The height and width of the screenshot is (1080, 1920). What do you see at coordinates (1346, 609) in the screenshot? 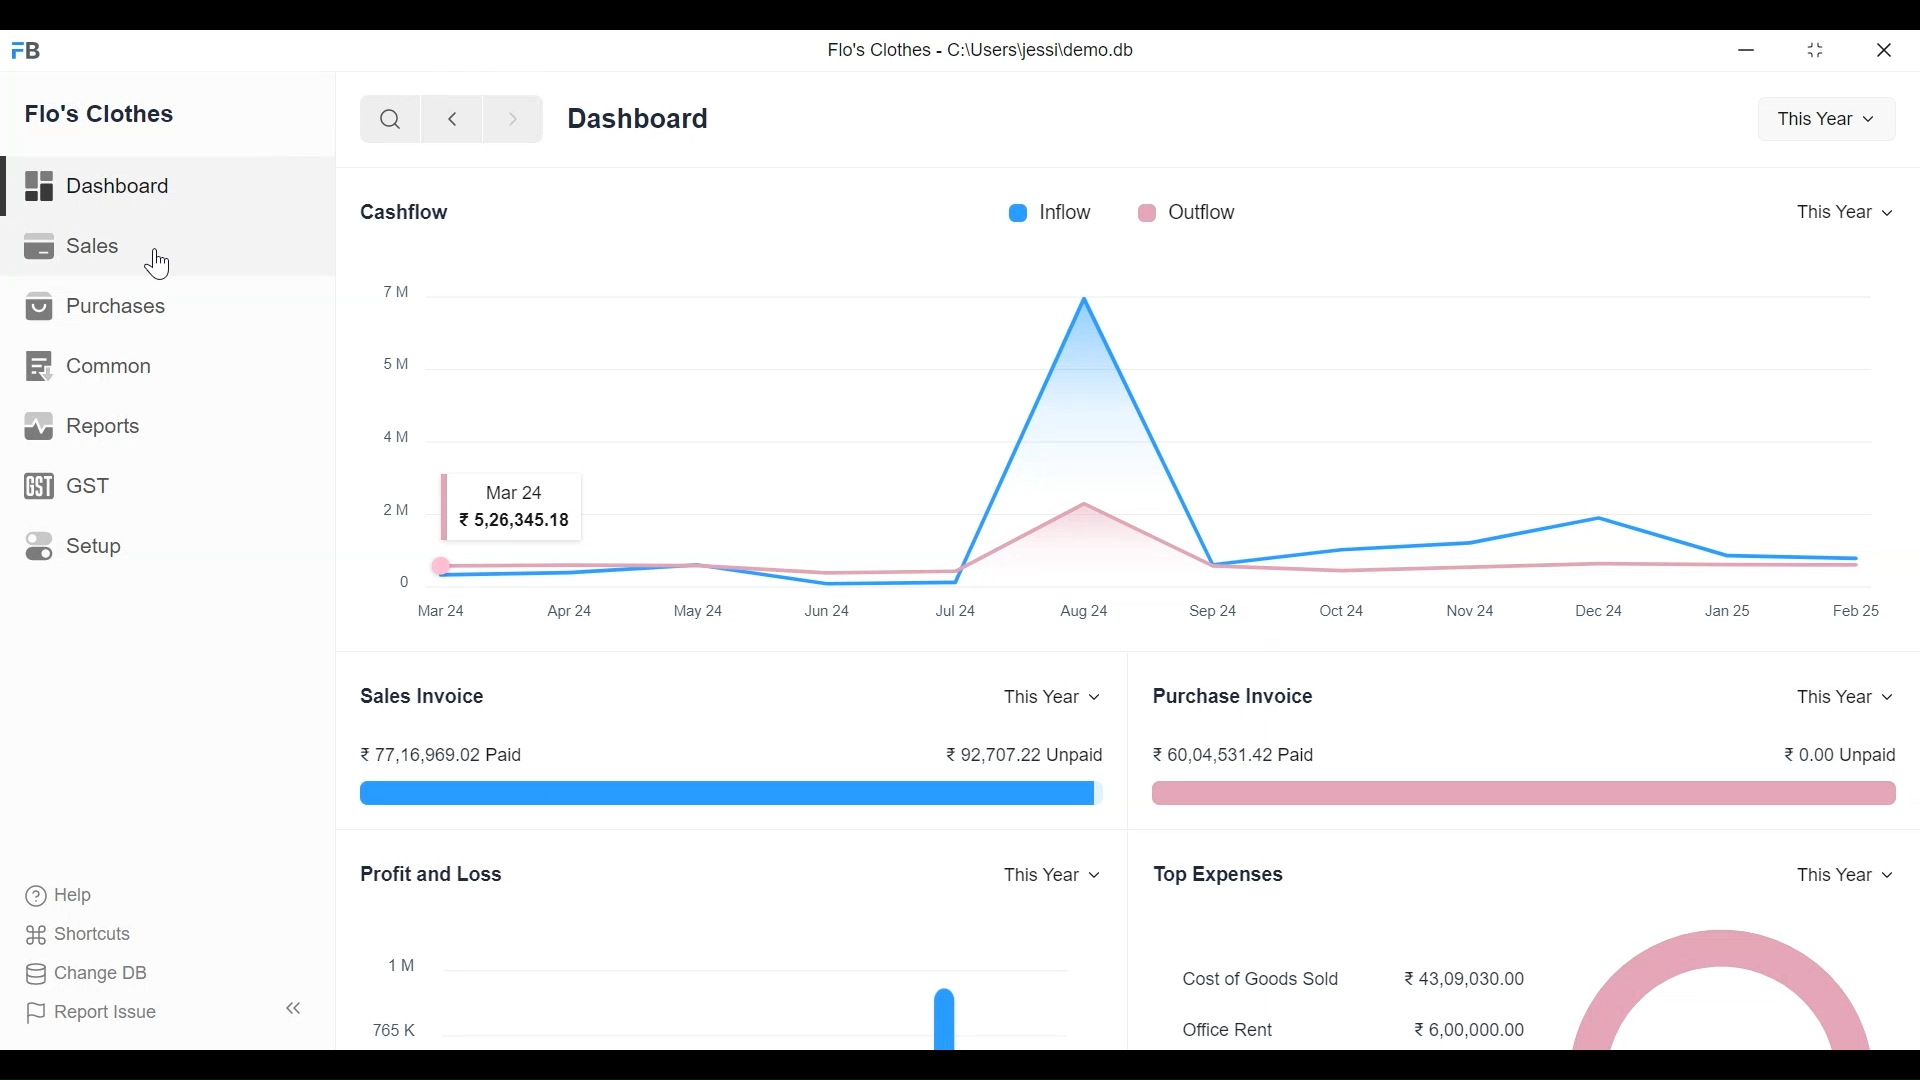
I see `Oct 24` at bounding box center [1346, 609].